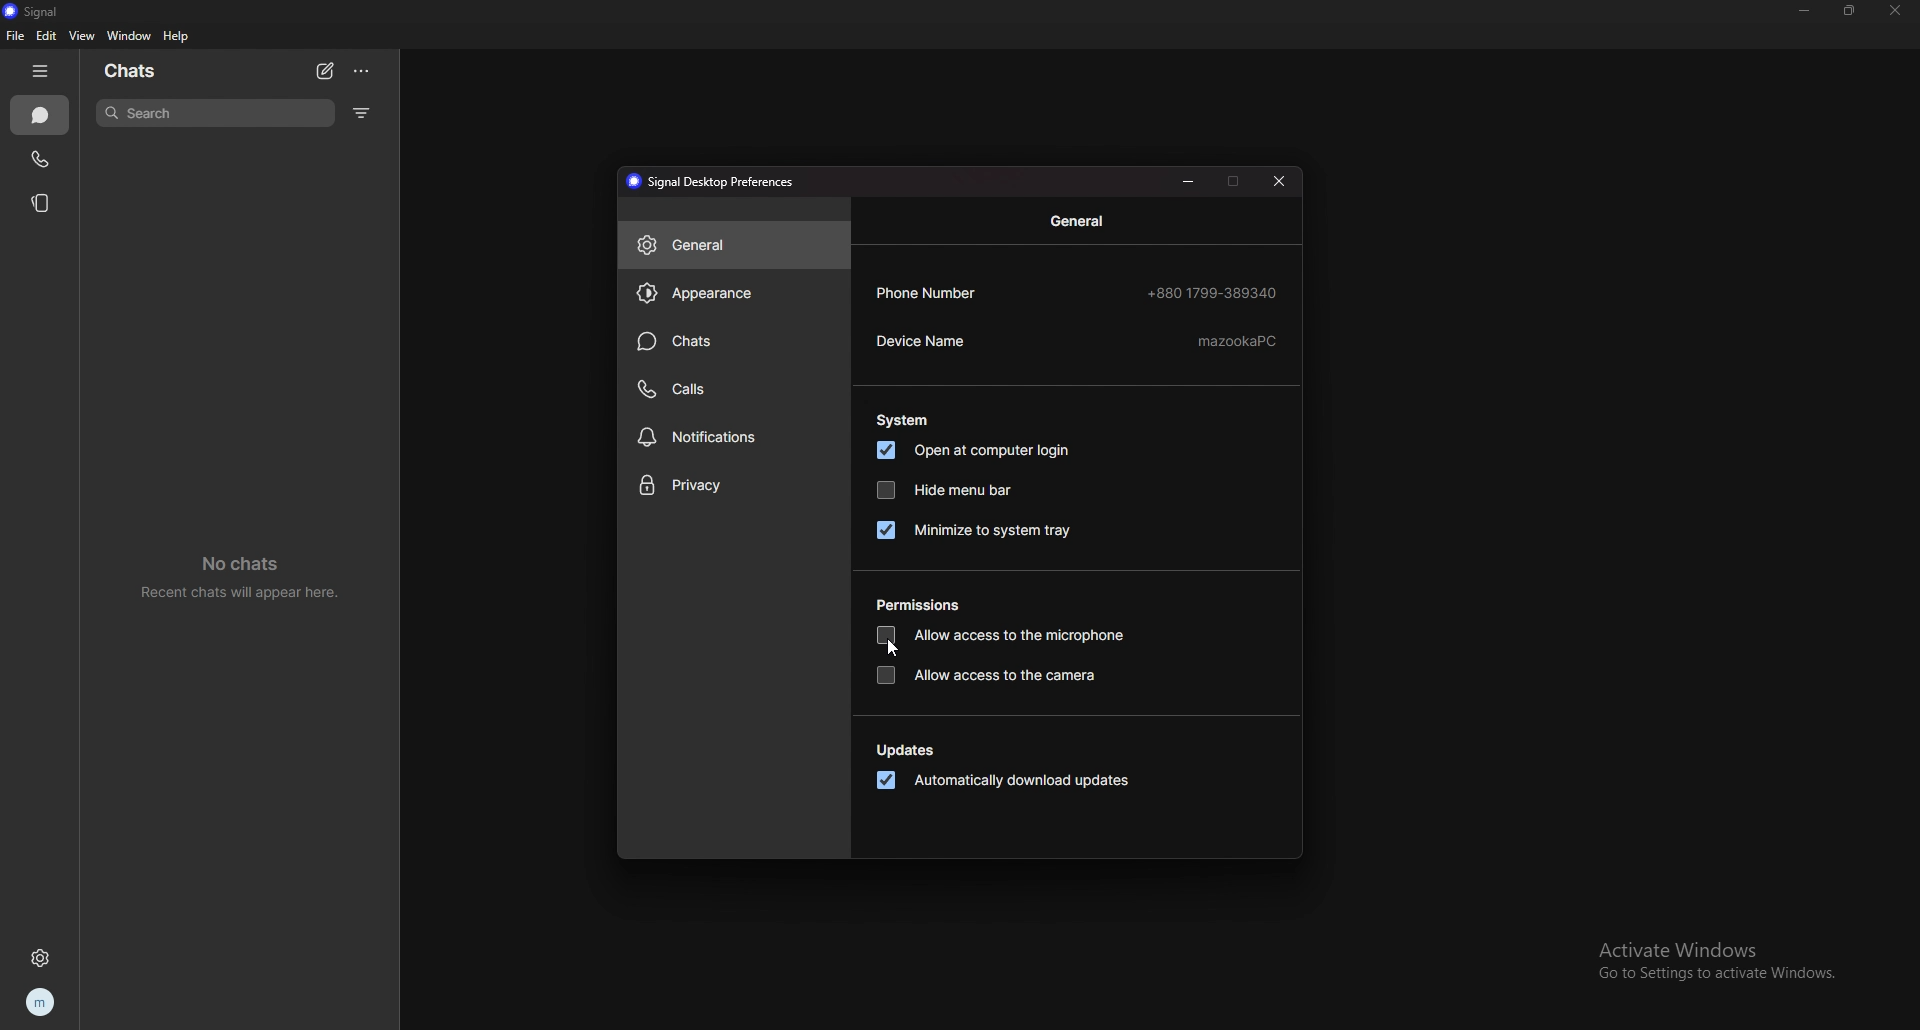 This screenshot has width=1920, height=1030. What do you see at coordinates (364, 114) in the screenshot?
I see `filter` at bounding box center [364, 114].